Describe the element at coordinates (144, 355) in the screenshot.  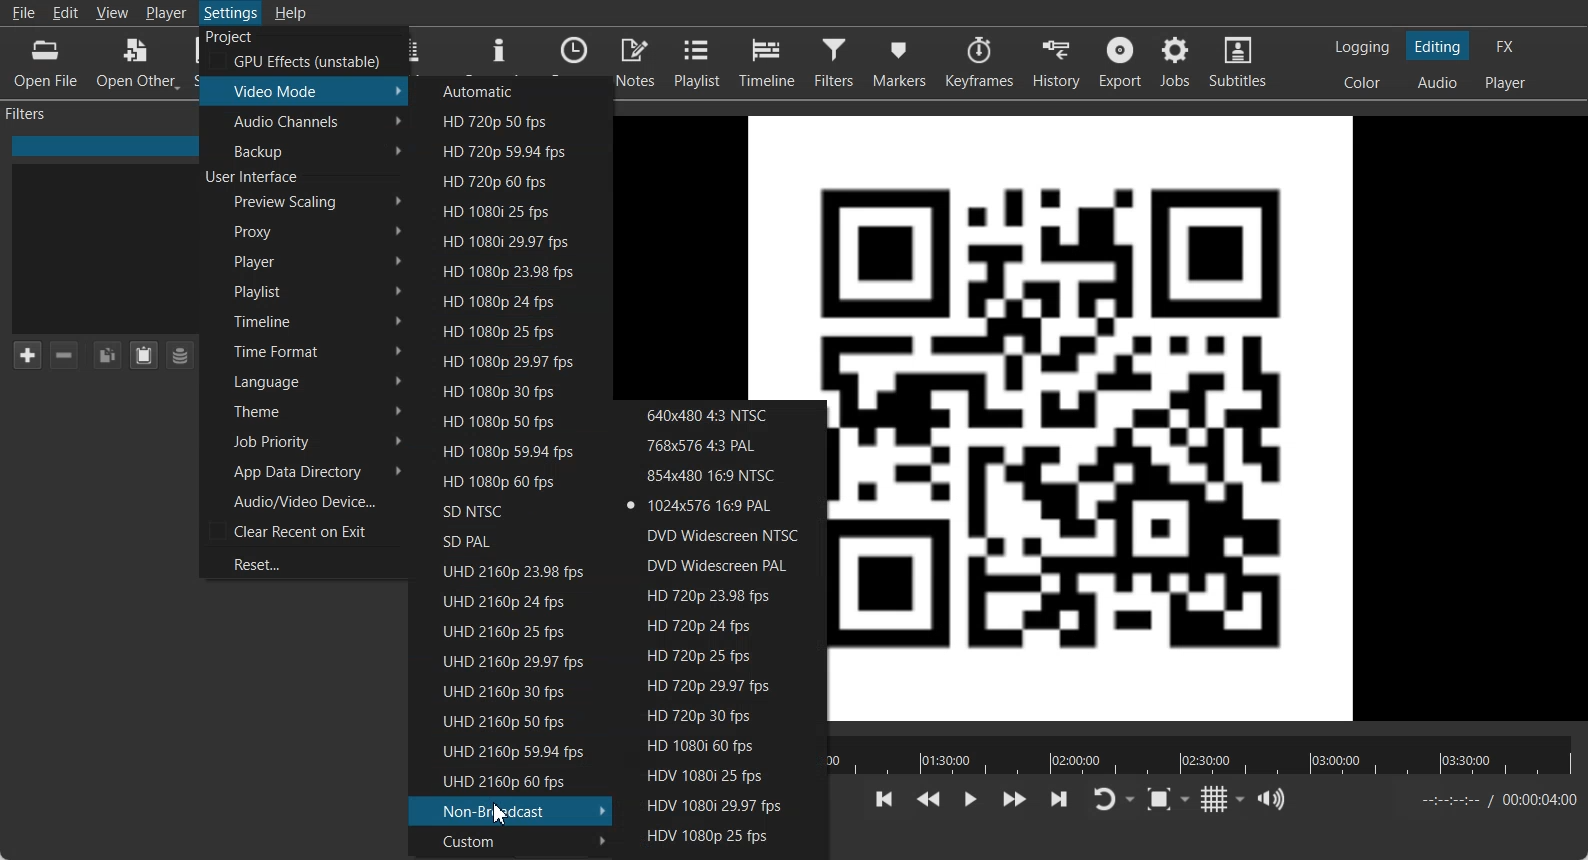
I see `Paste Filter` at that location.